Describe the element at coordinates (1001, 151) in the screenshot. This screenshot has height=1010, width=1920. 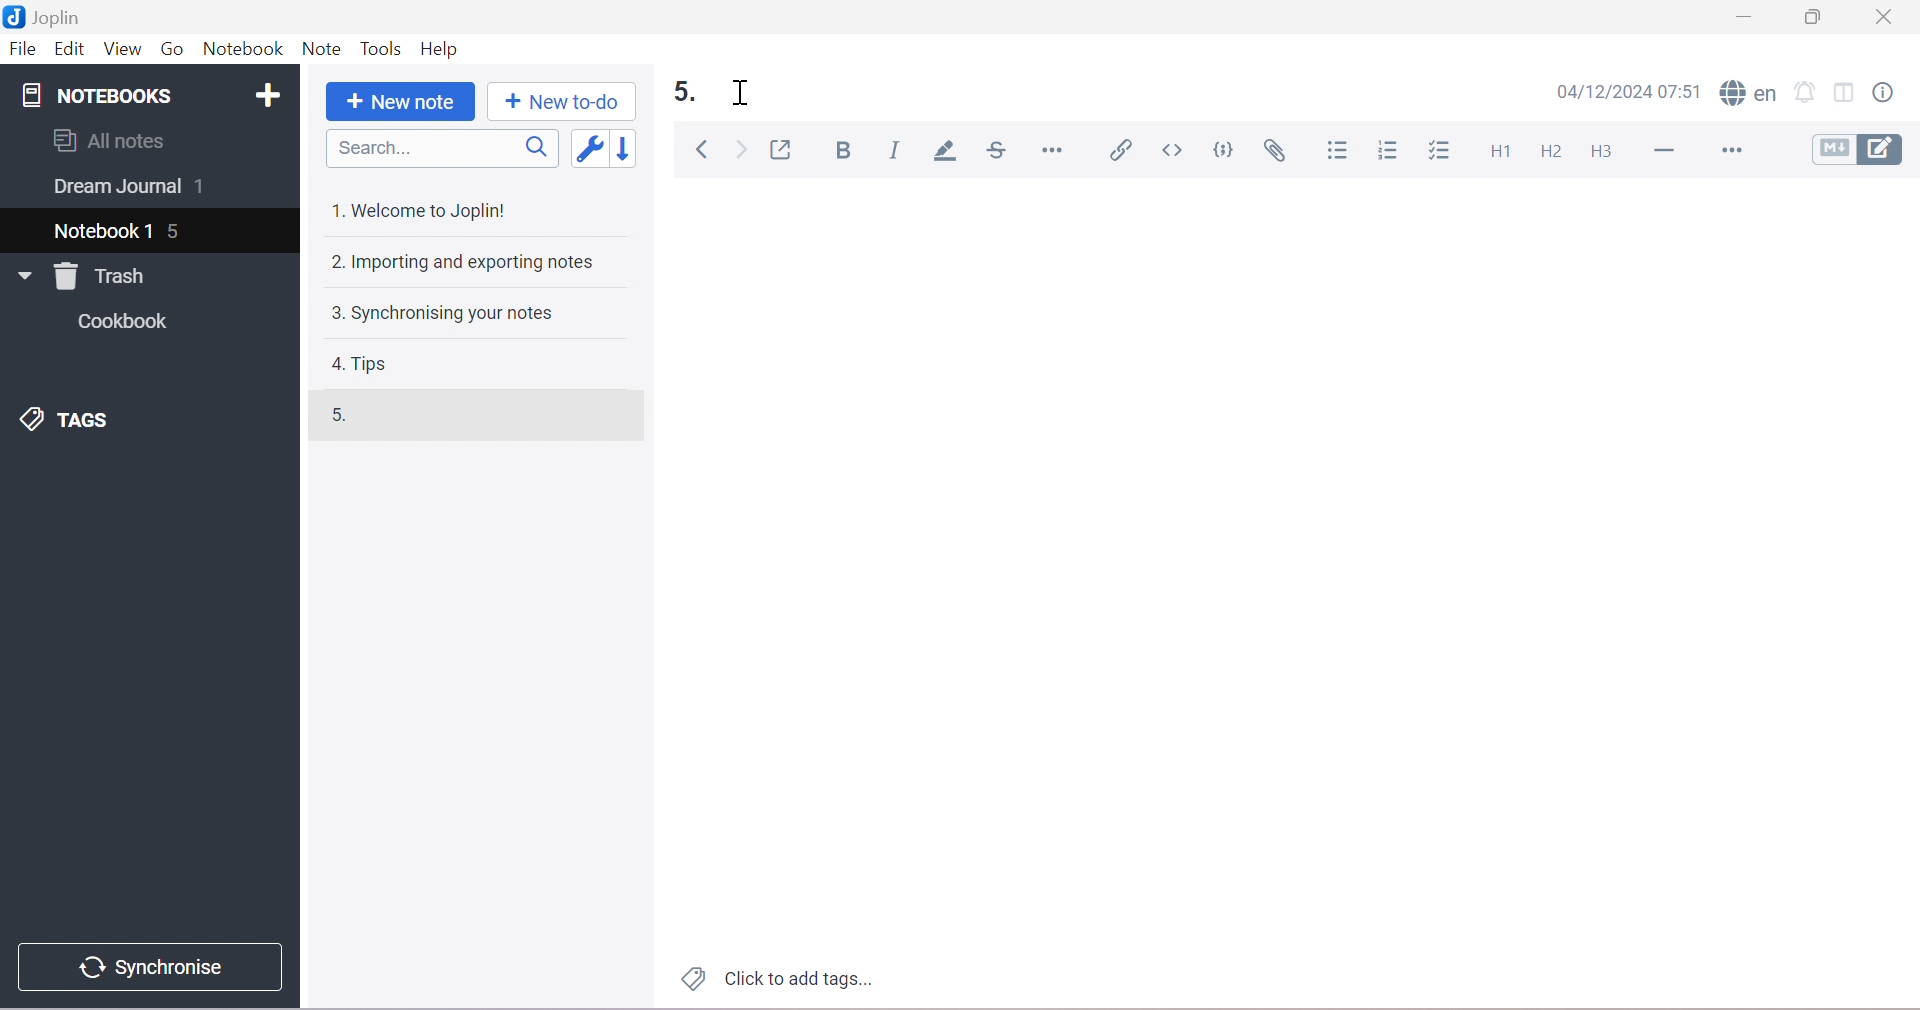
I see `Strikethrough` at that location.